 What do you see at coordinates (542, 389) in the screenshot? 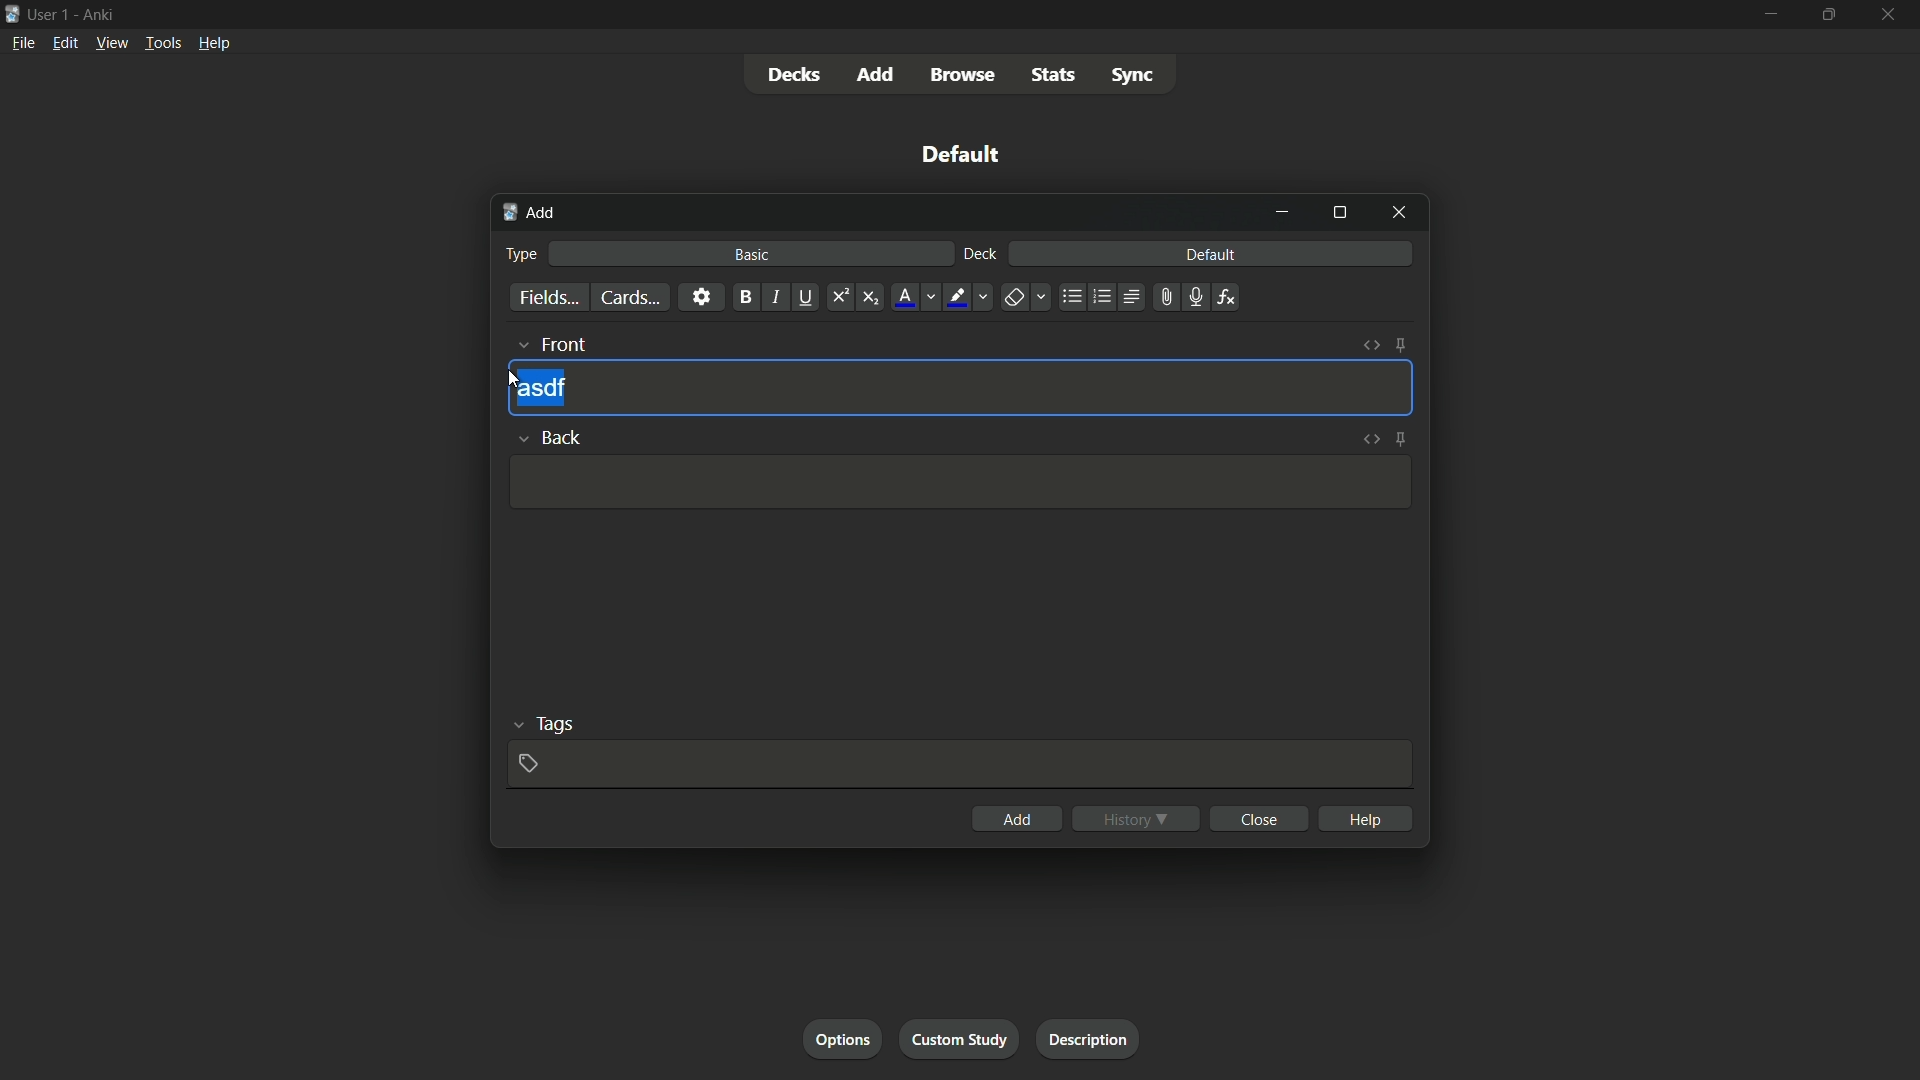
I see `asdf` at bounding box center [542, 389].